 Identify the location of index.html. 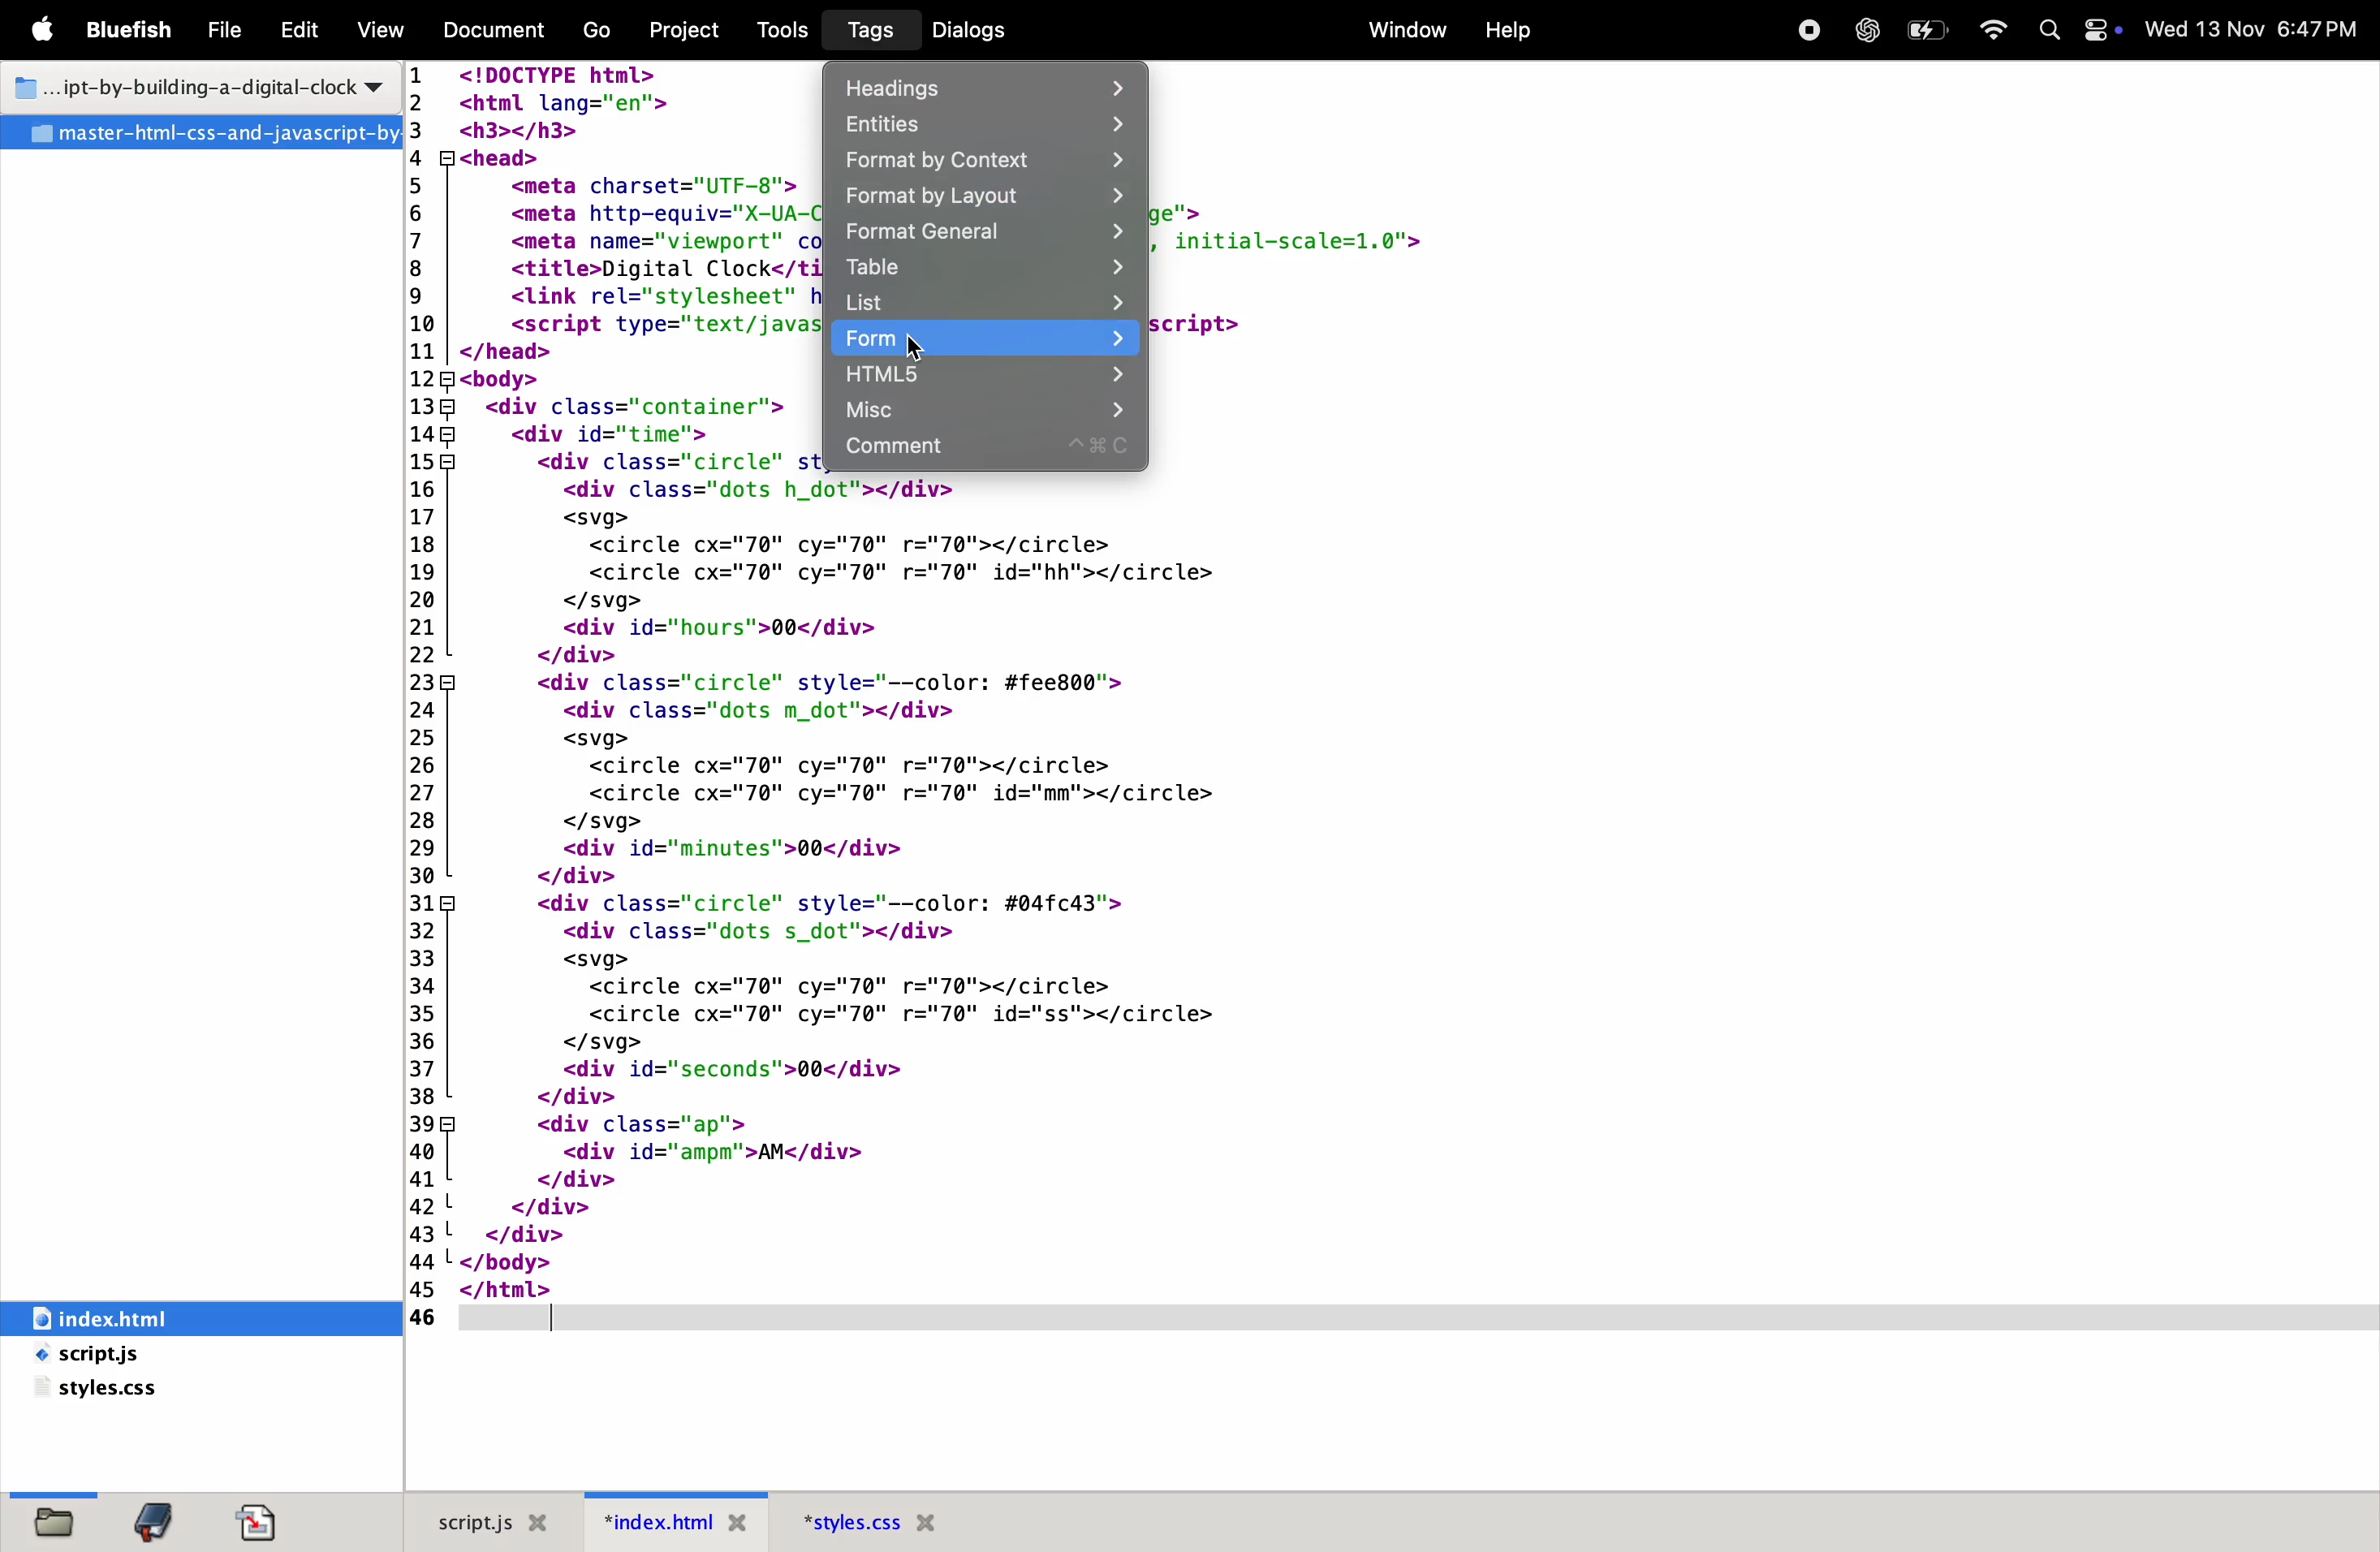
(155, 1317).